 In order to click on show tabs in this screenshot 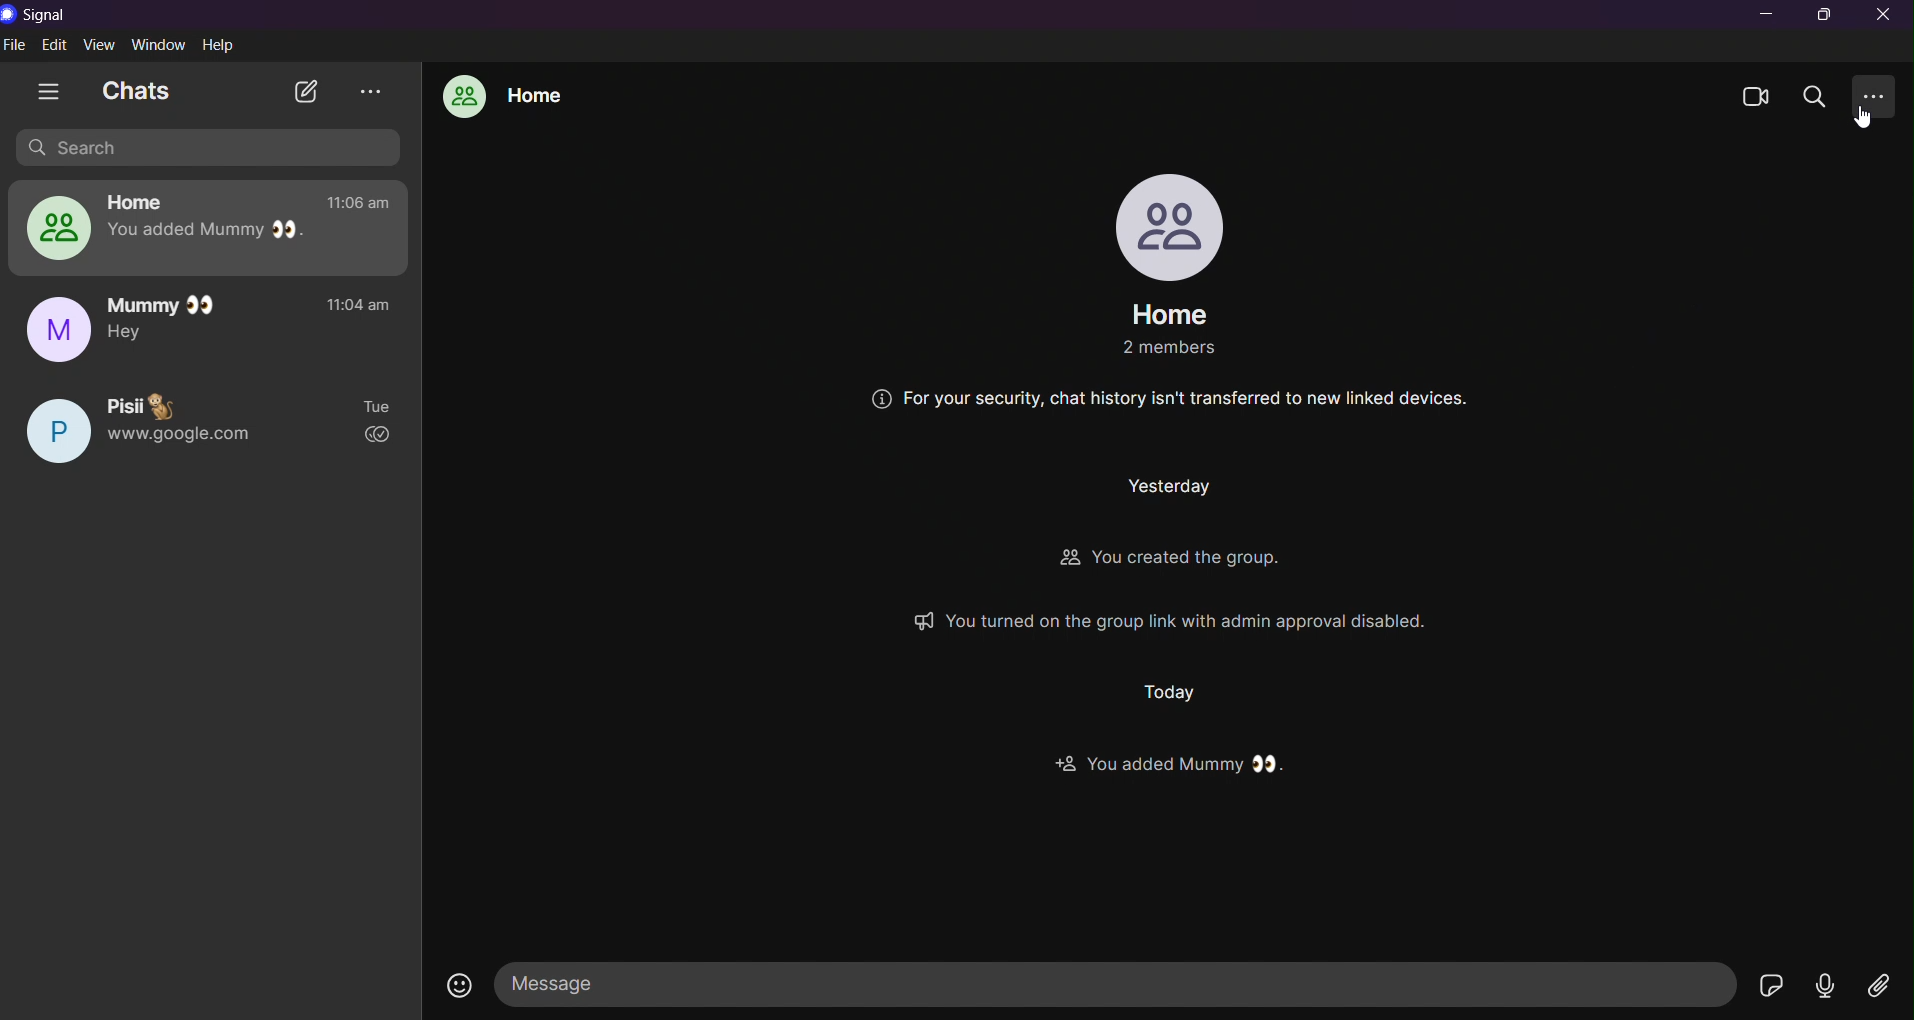, I will do `click(49, 91)`.